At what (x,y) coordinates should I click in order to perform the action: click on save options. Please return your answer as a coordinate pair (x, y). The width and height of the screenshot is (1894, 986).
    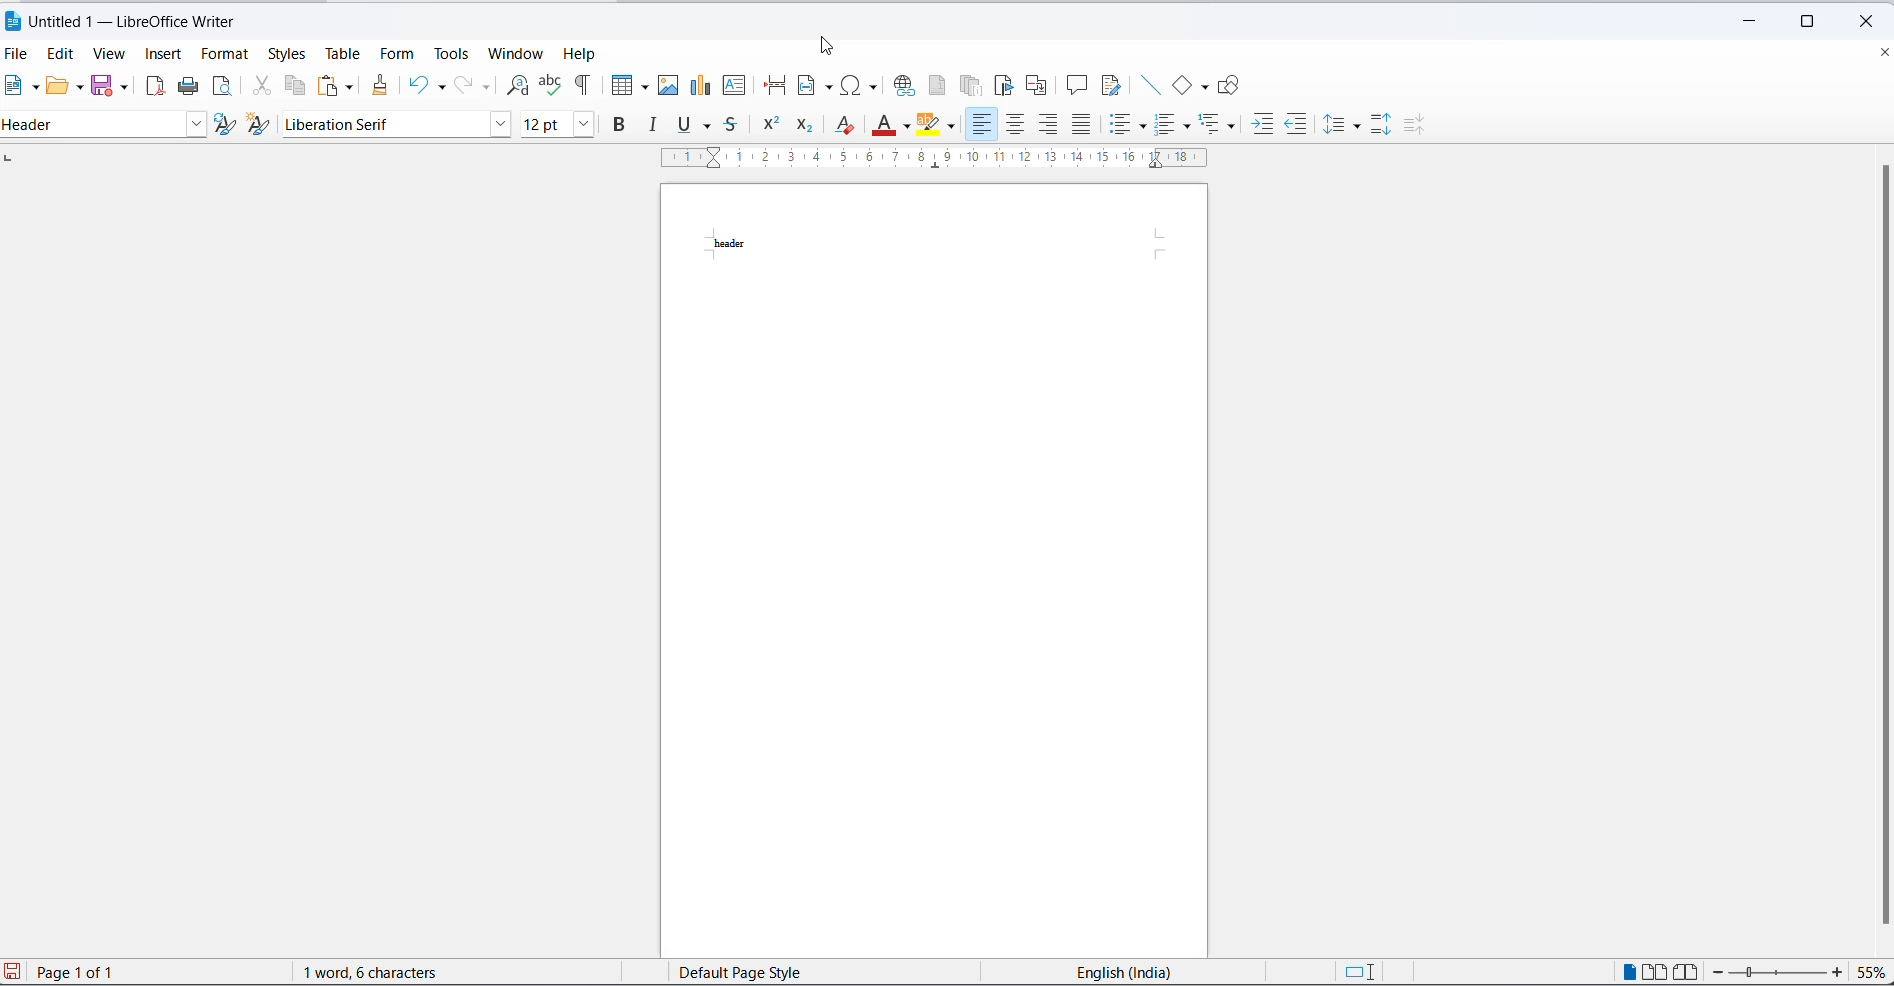
    Looking at the image, I should click on (125, 86).